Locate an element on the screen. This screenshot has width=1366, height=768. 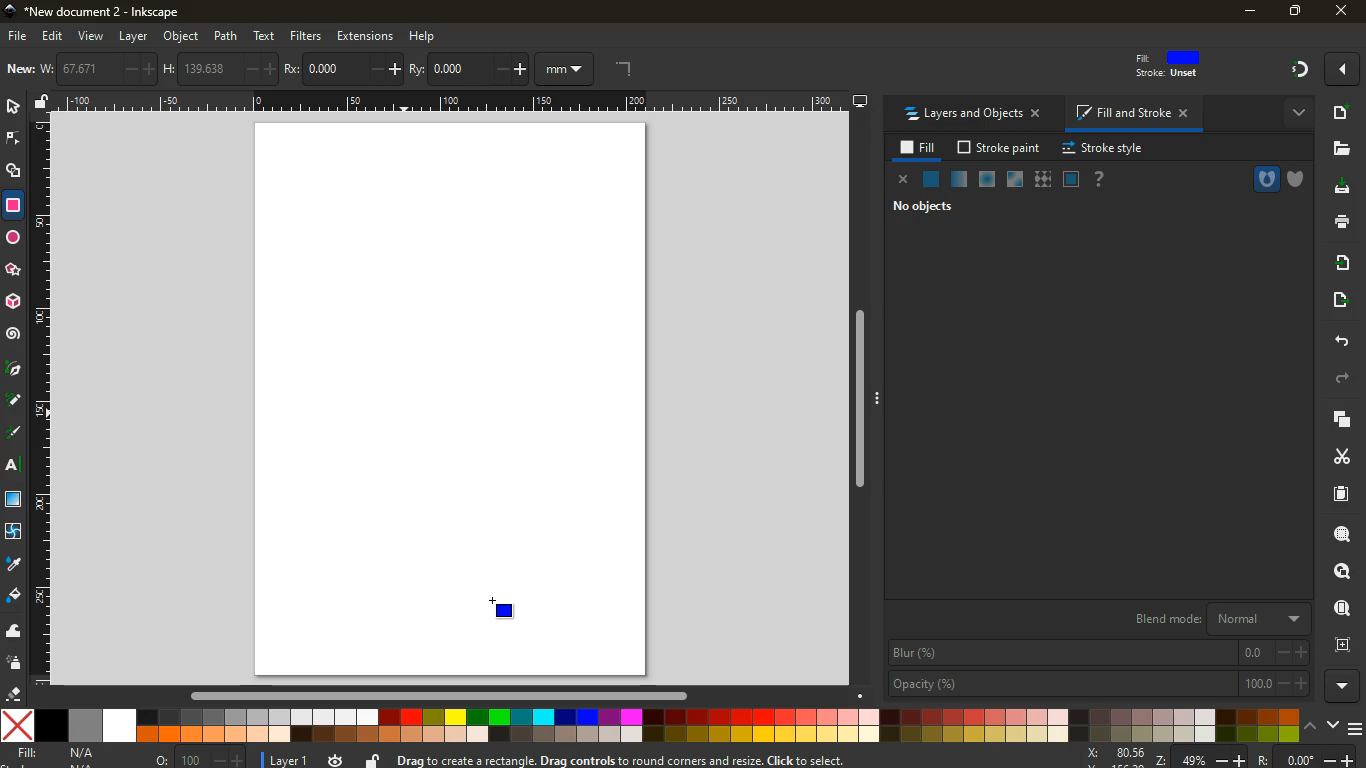
3d tool box is located at coordinates (13, 303).